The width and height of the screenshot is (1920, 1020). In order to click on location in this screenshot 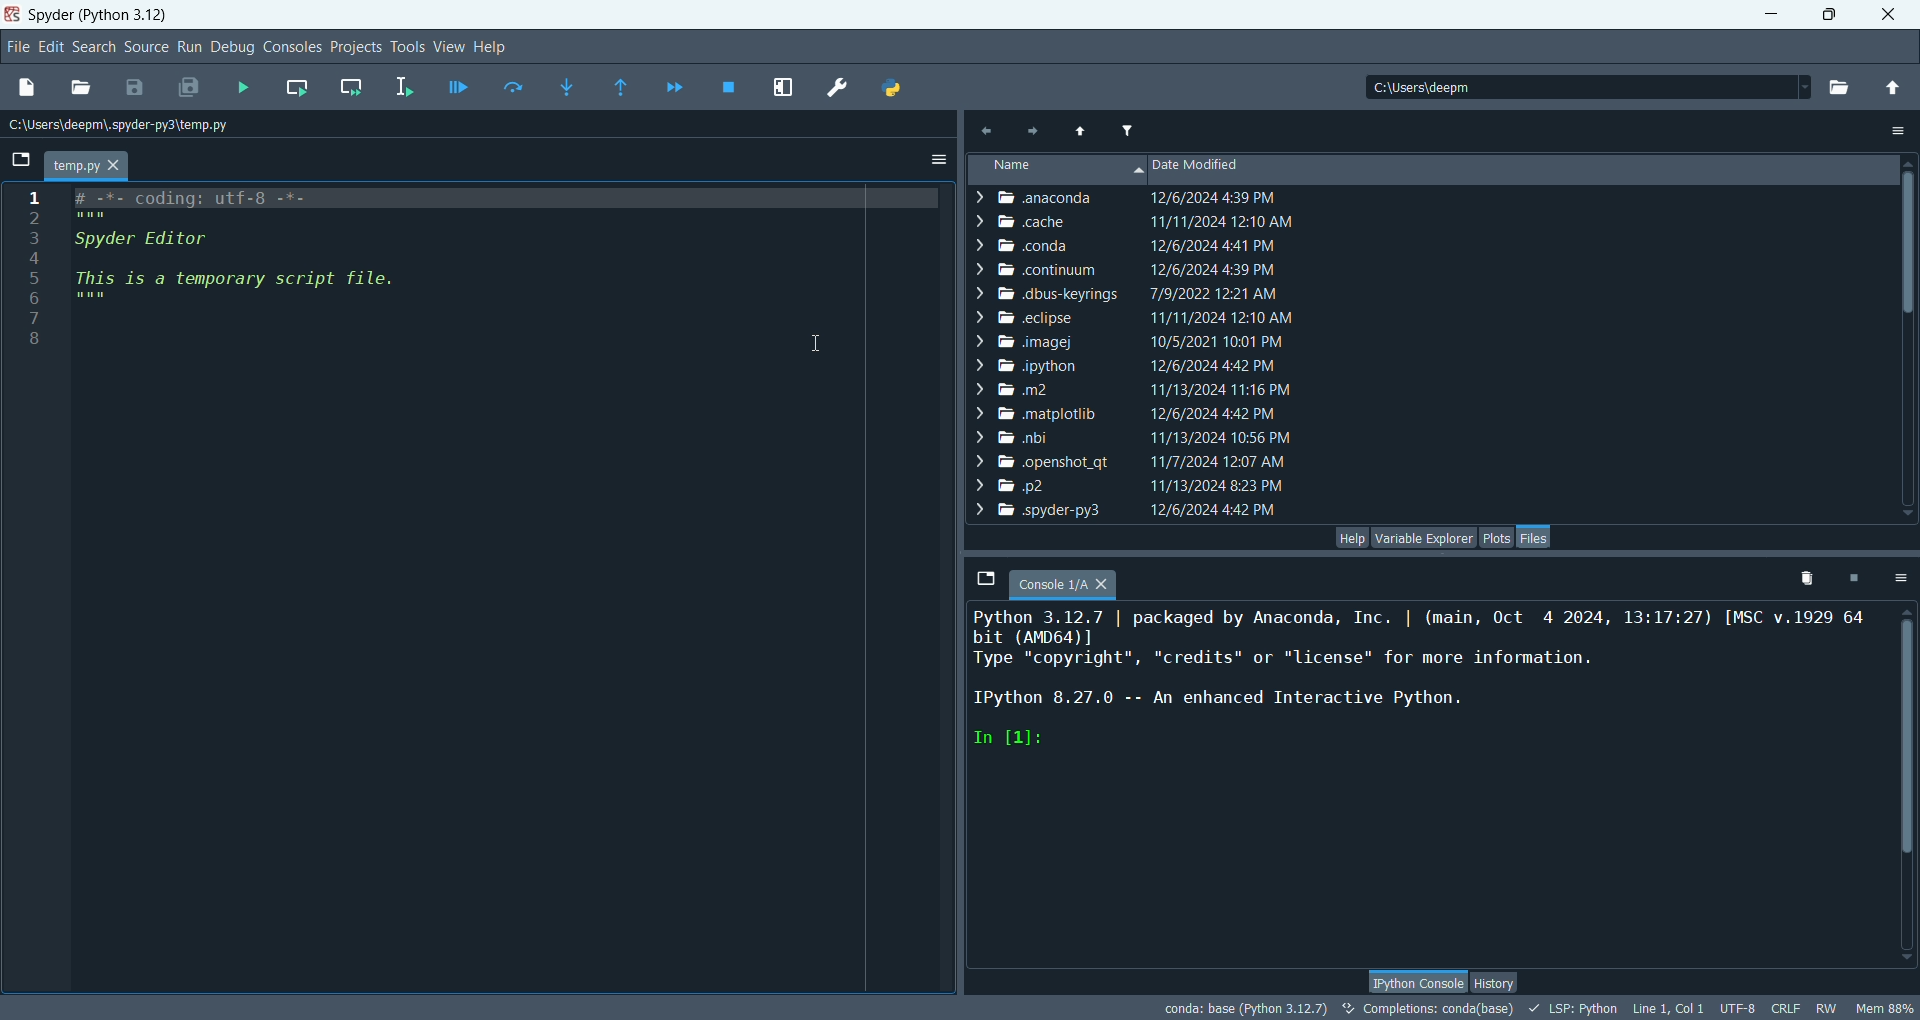, I will do `click(1575, 90)`.